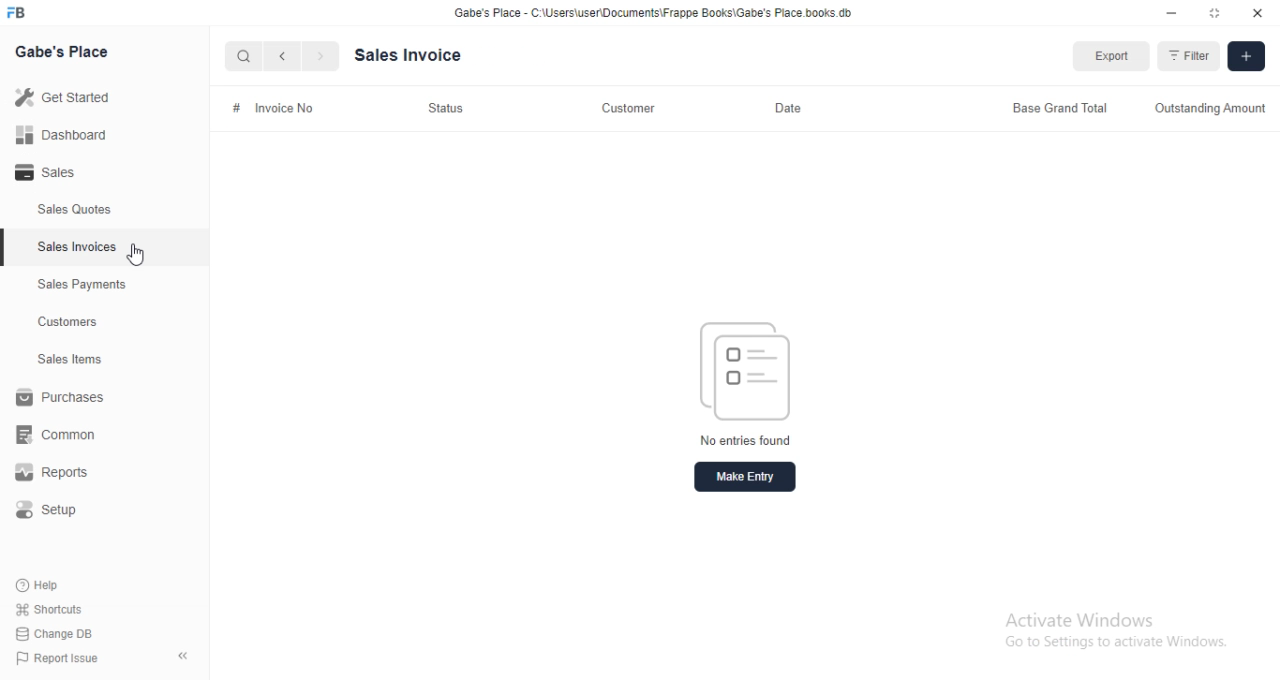 The image size is (1280, 680). I want to click on Sales Invoices, so click(80, 248).